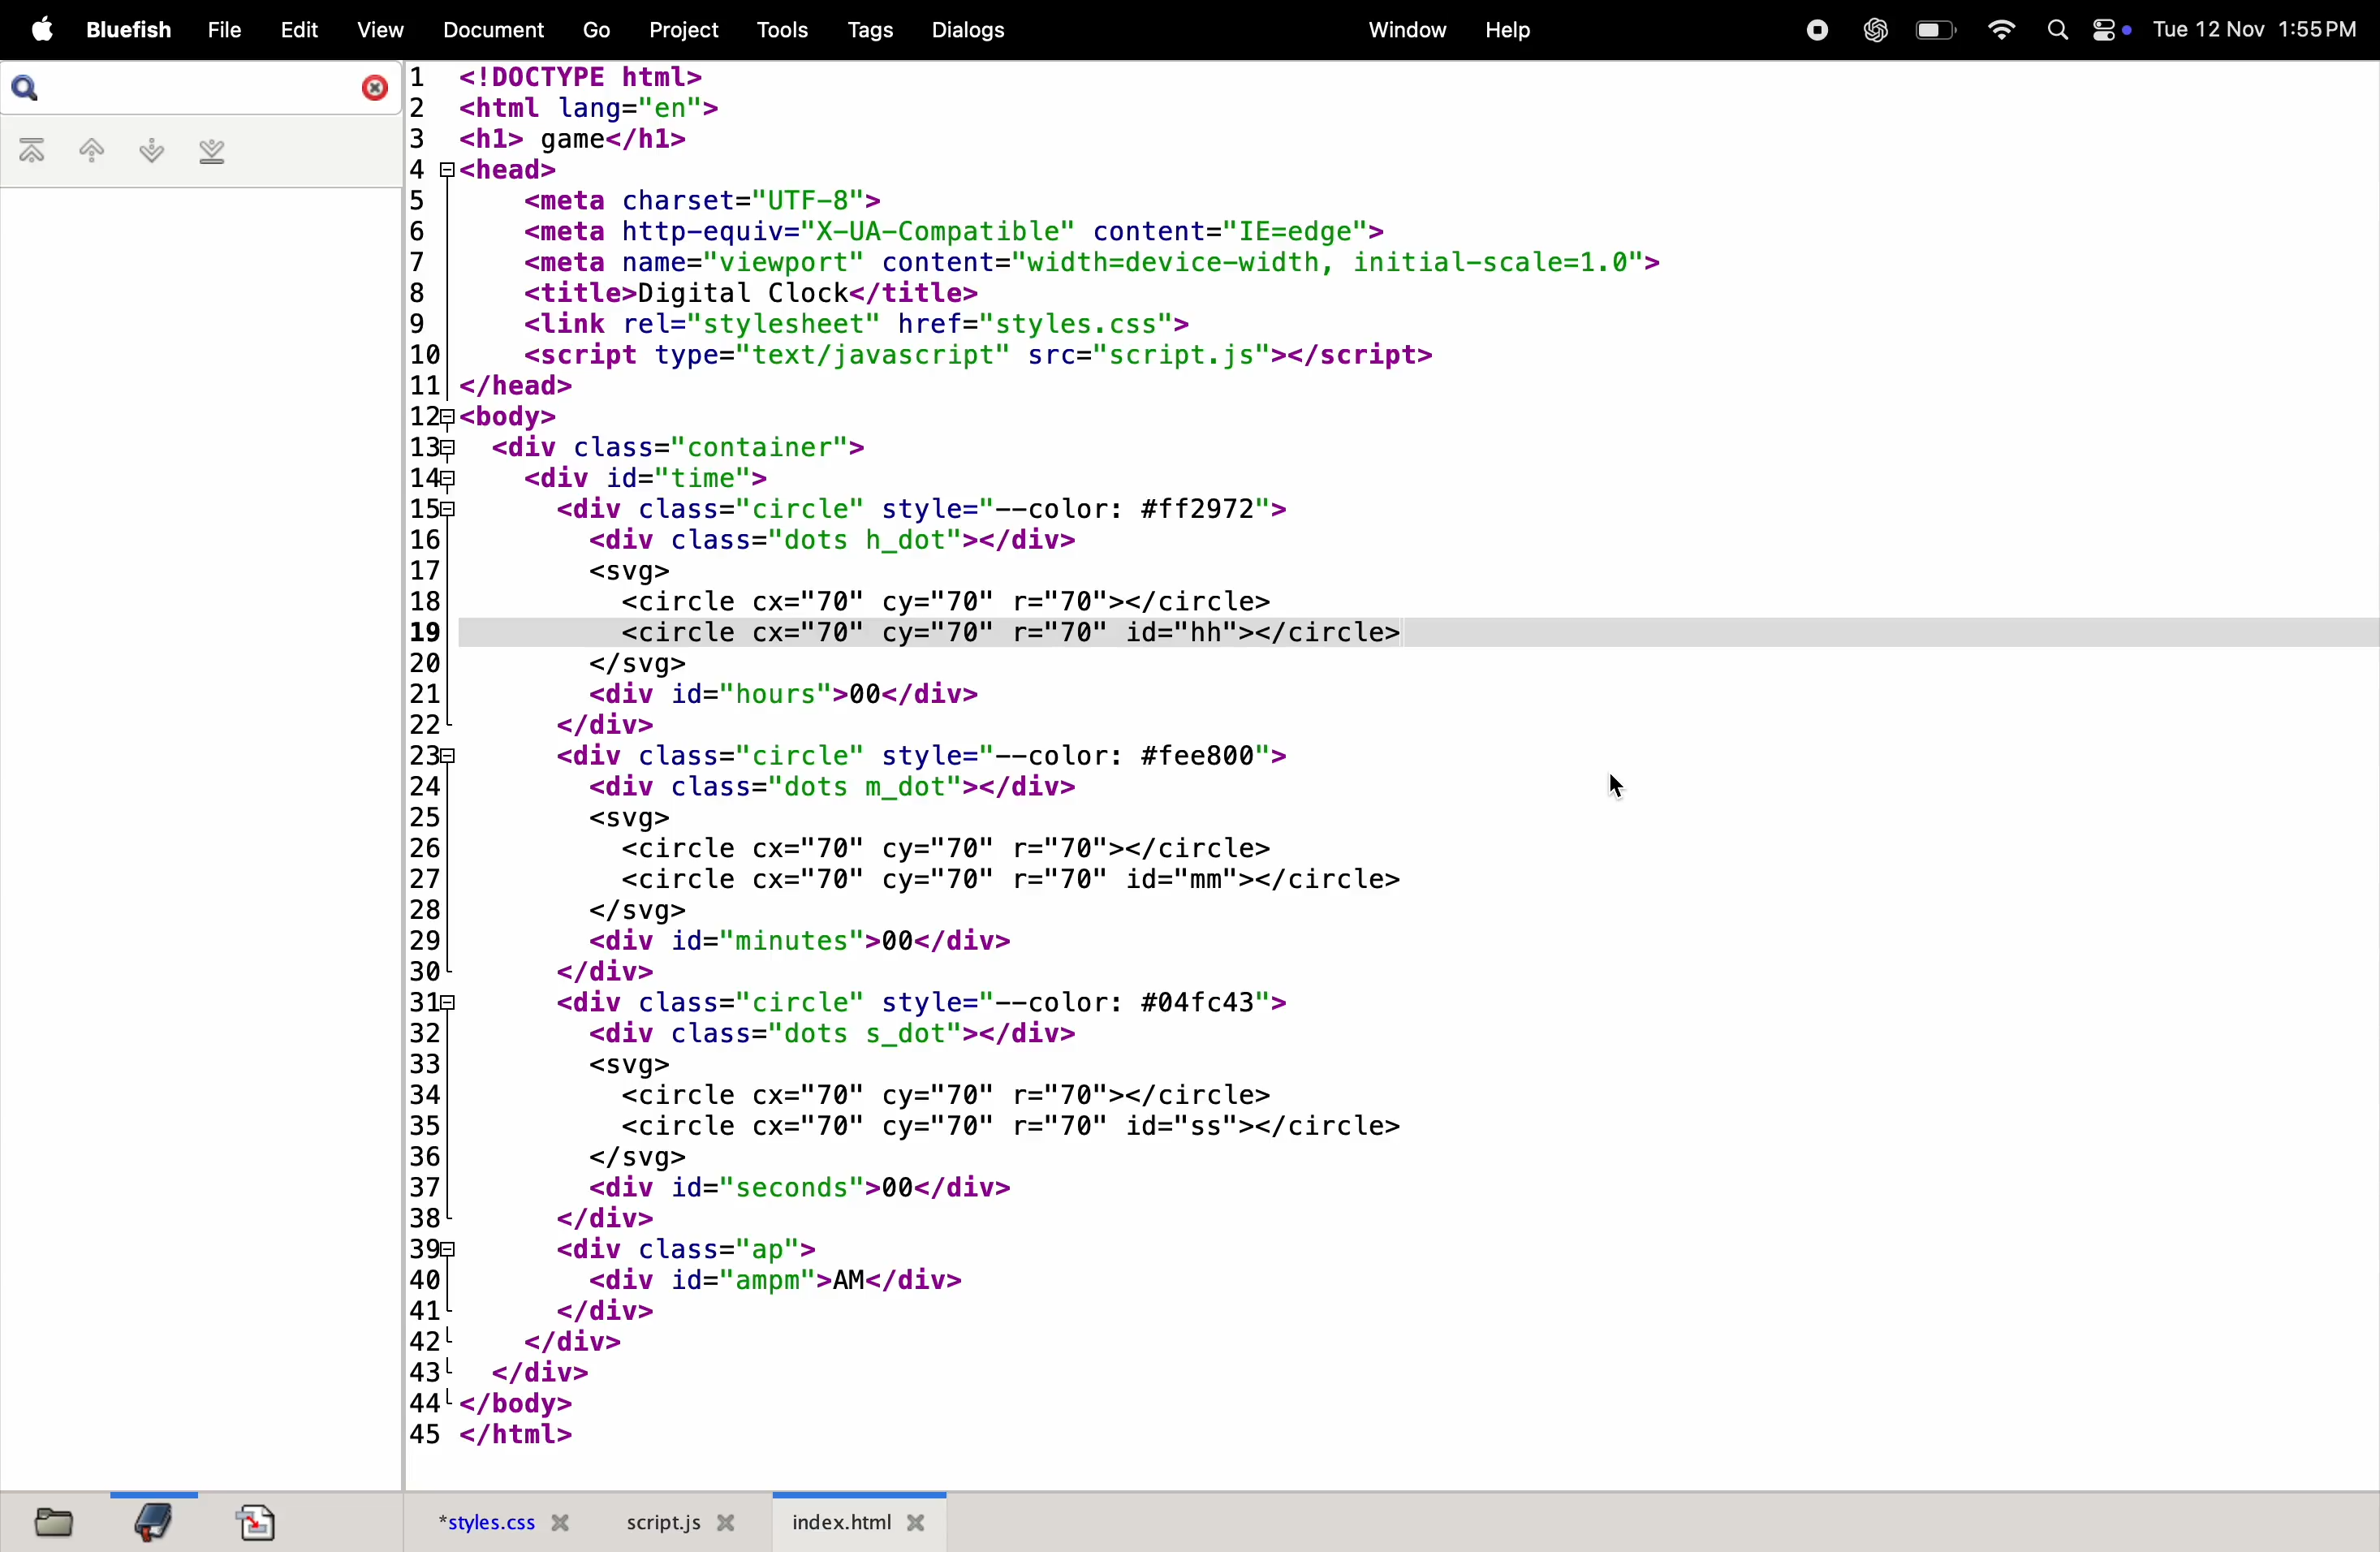 This screenshot has width=2380, height=1552. Describe the element at coordinates (967, 32) in the screenshot. I see `dialogs` at that location.